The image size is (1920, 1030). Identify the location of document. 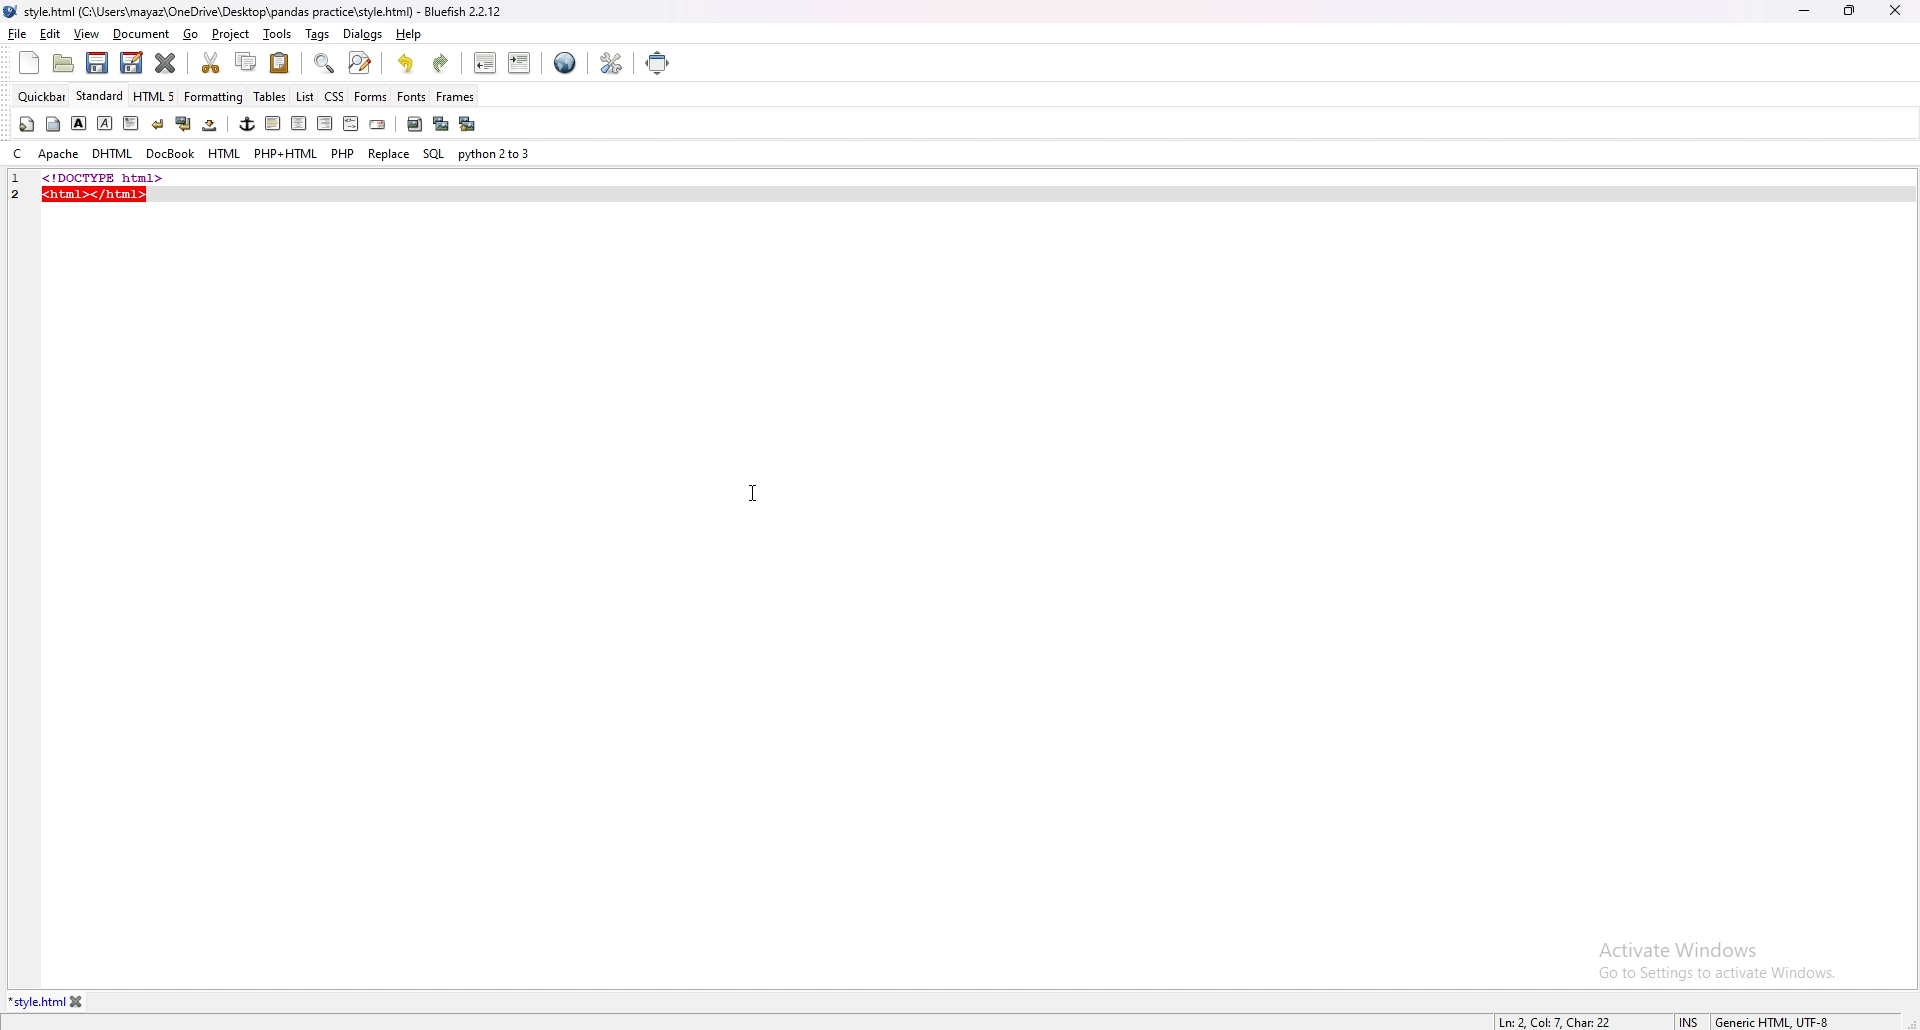
(142, 35).